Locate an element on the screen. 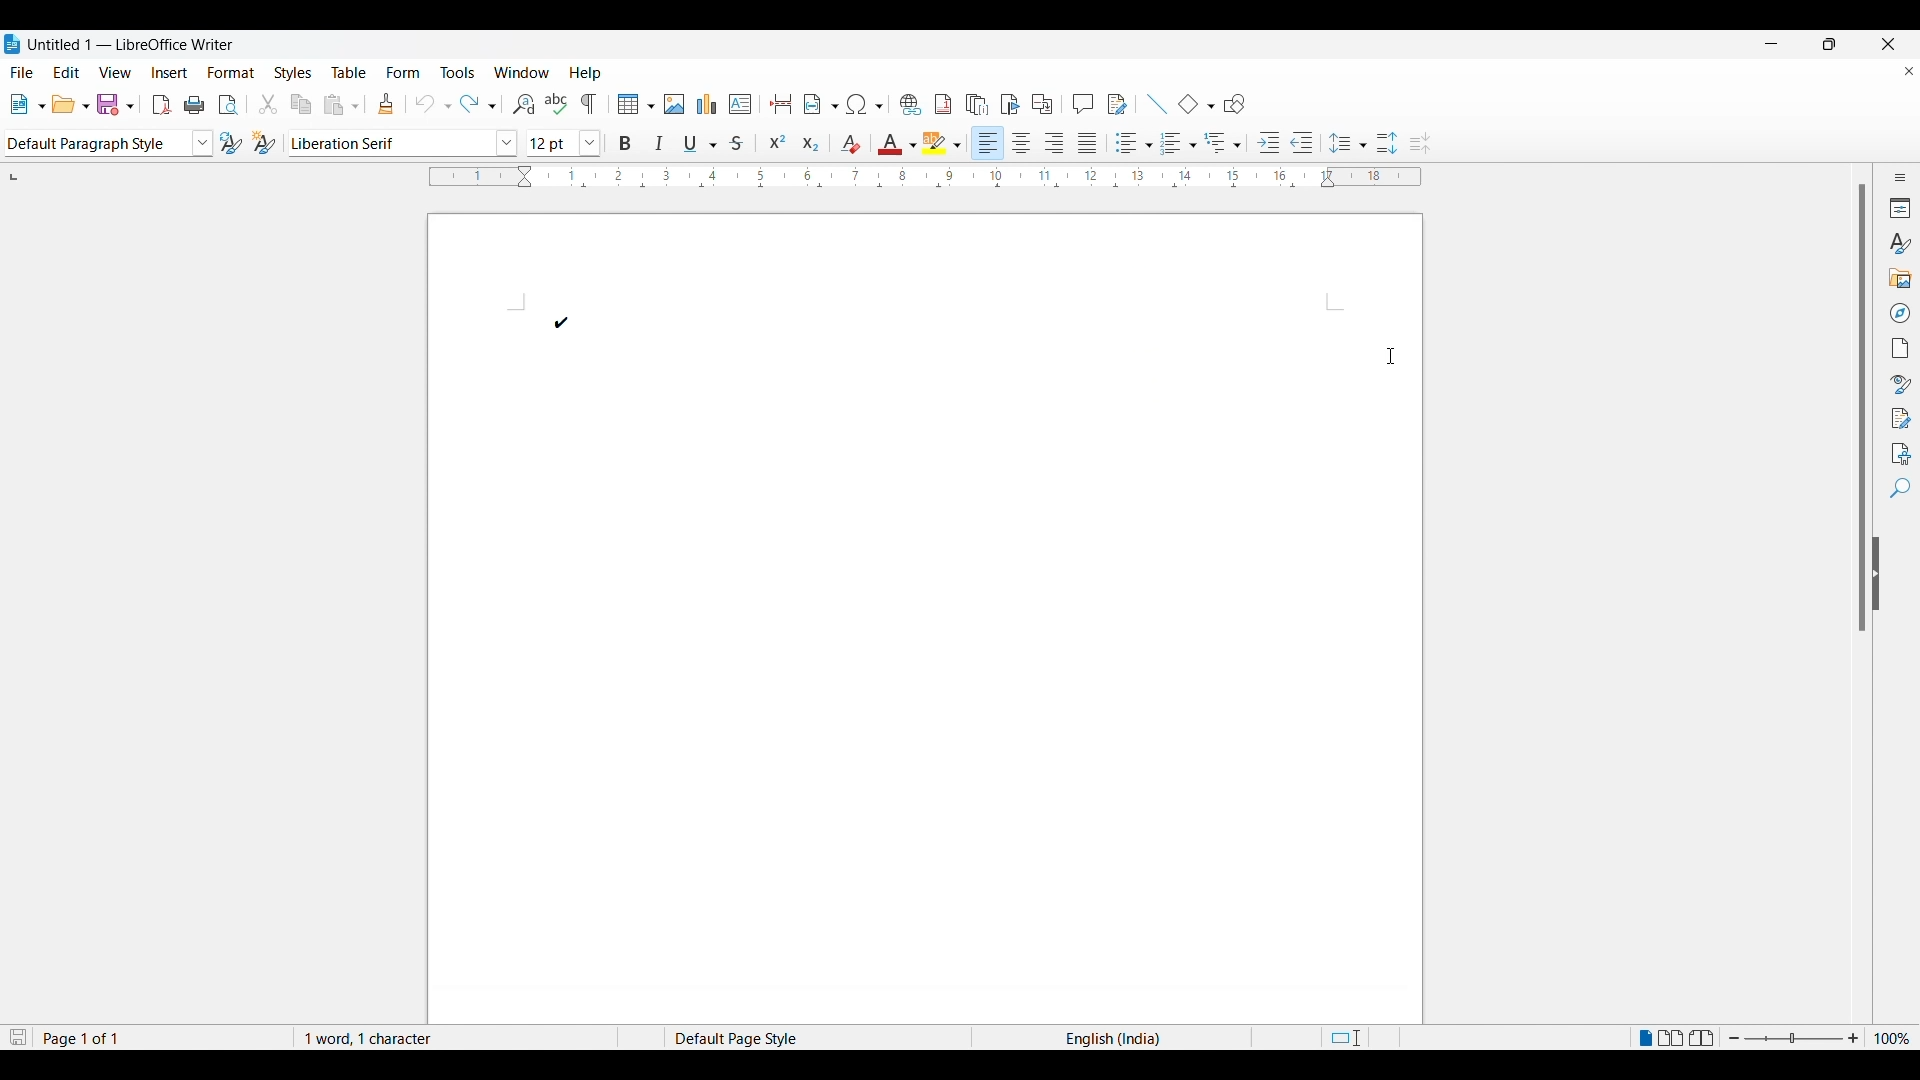 The width and height of the screenshot is (1920, 1080). superscript is located at coordinates (778, 140).